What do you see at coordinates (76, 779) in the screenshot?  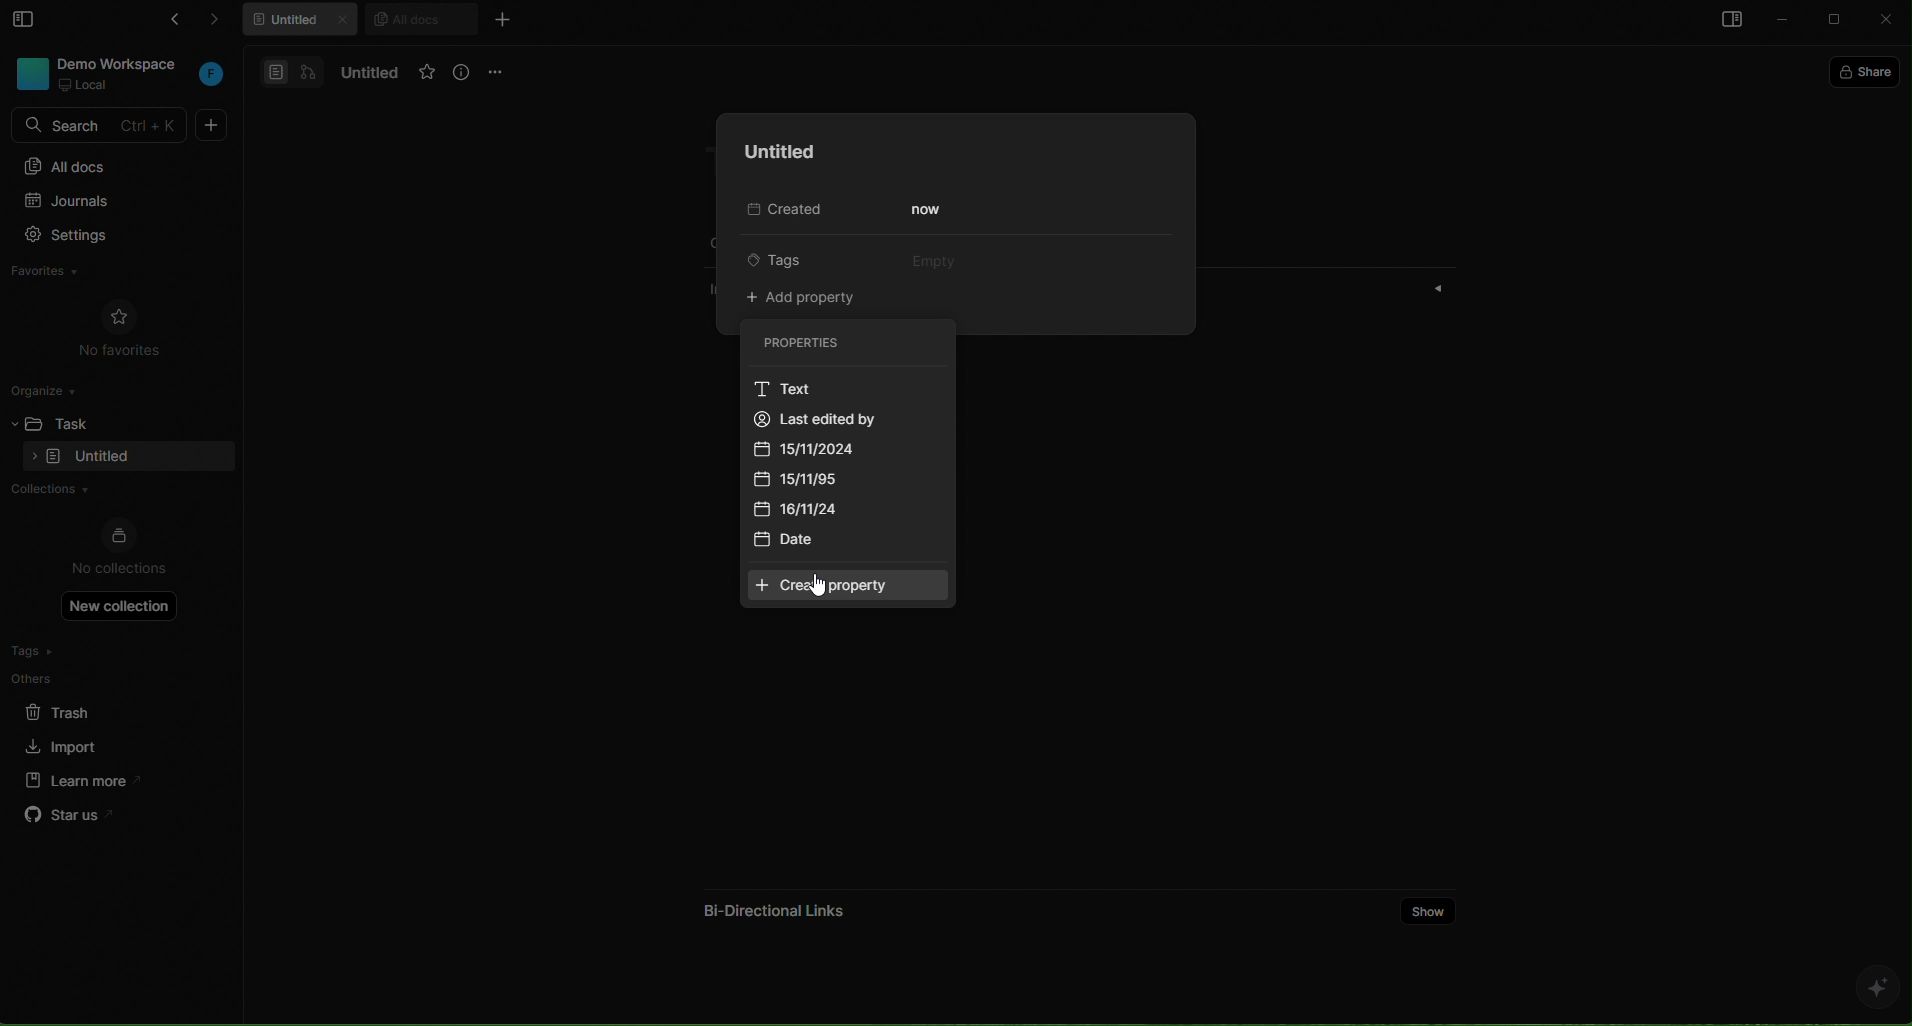 I see `learn more ` at bounding box center [76, 779].